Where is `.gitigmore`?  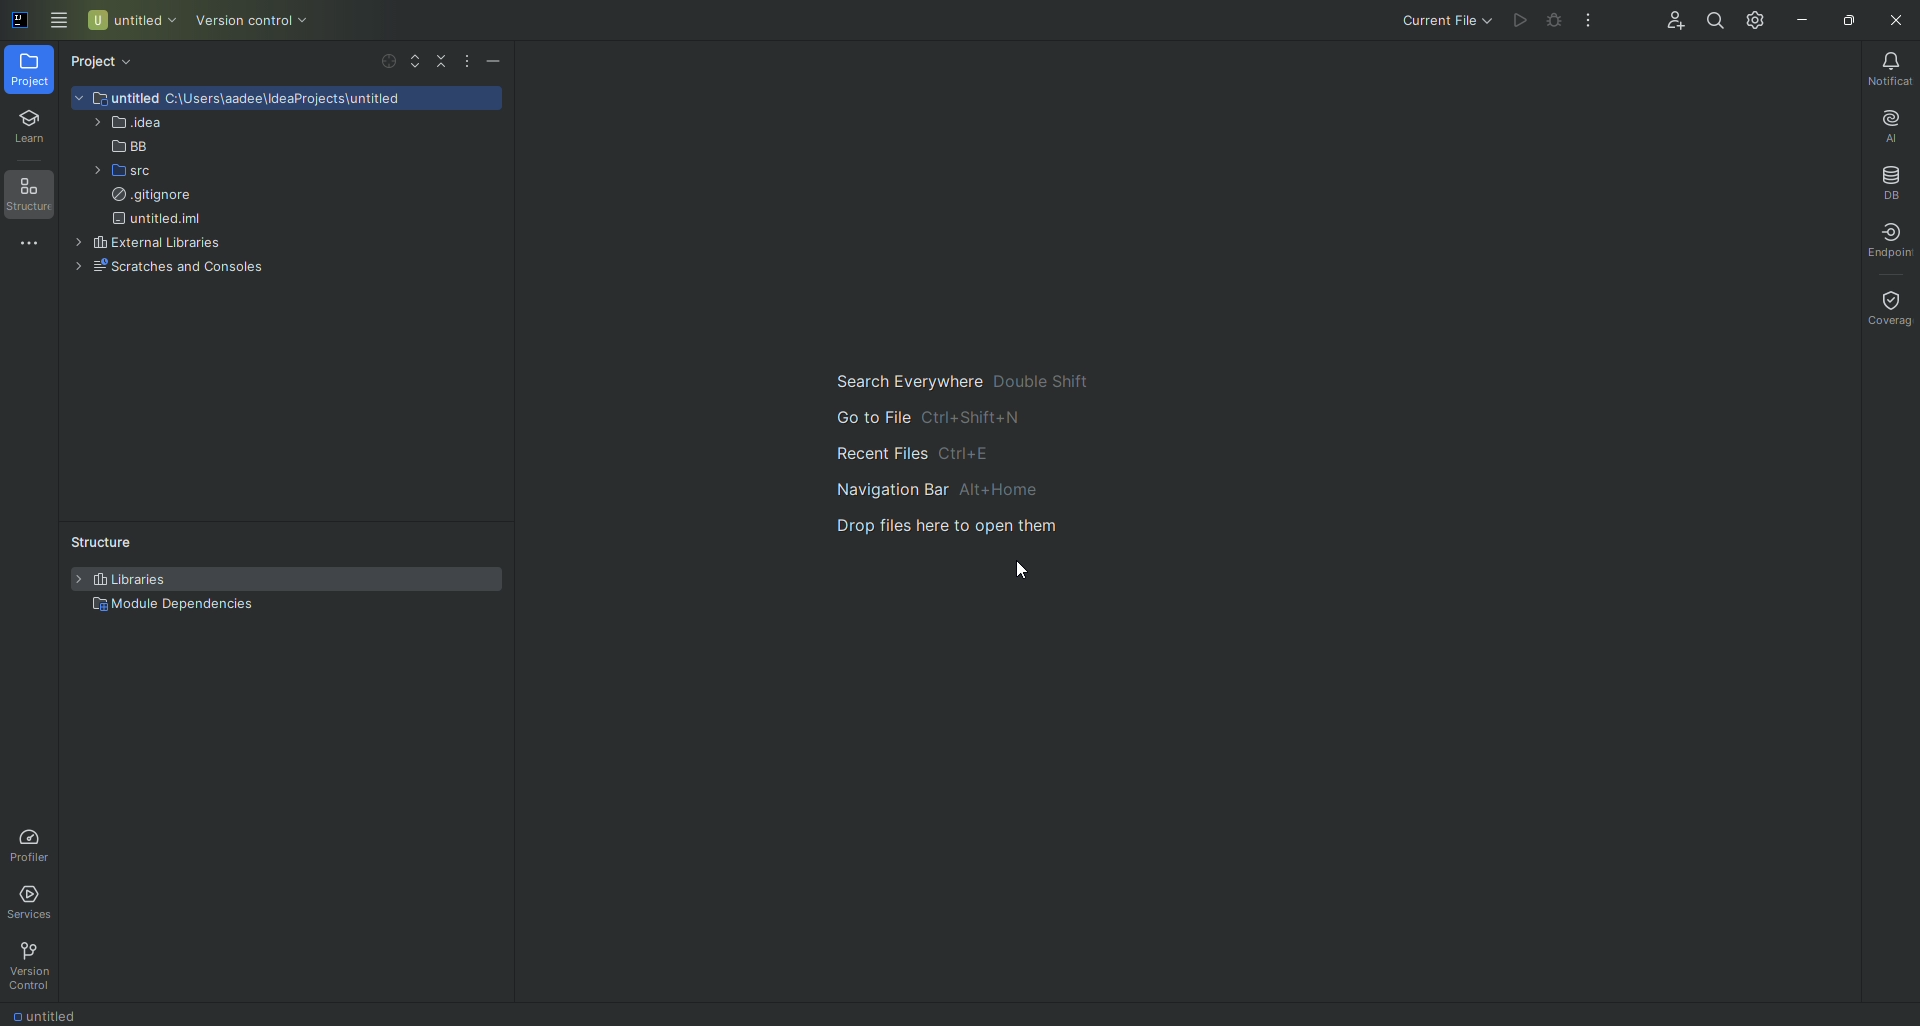 .gitigmore is located at coordinates (152, 198).